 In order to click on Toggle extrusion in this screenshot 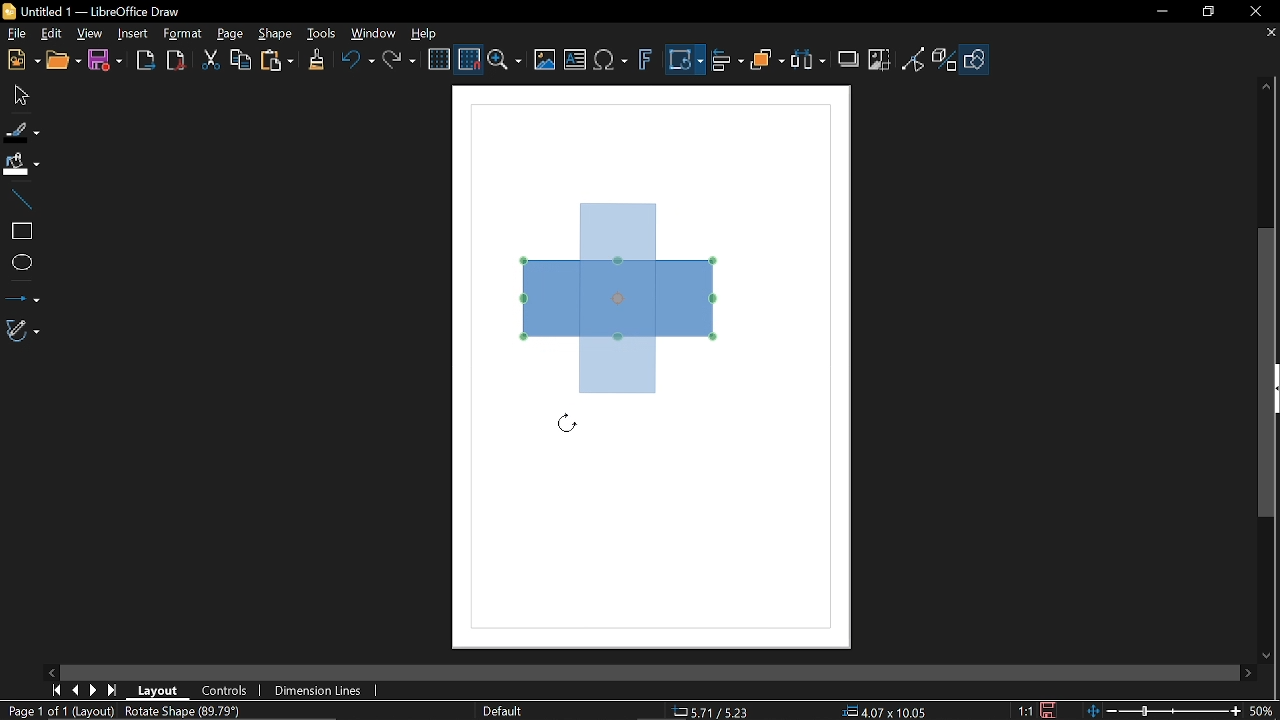, I will do `click(946, 61)`.